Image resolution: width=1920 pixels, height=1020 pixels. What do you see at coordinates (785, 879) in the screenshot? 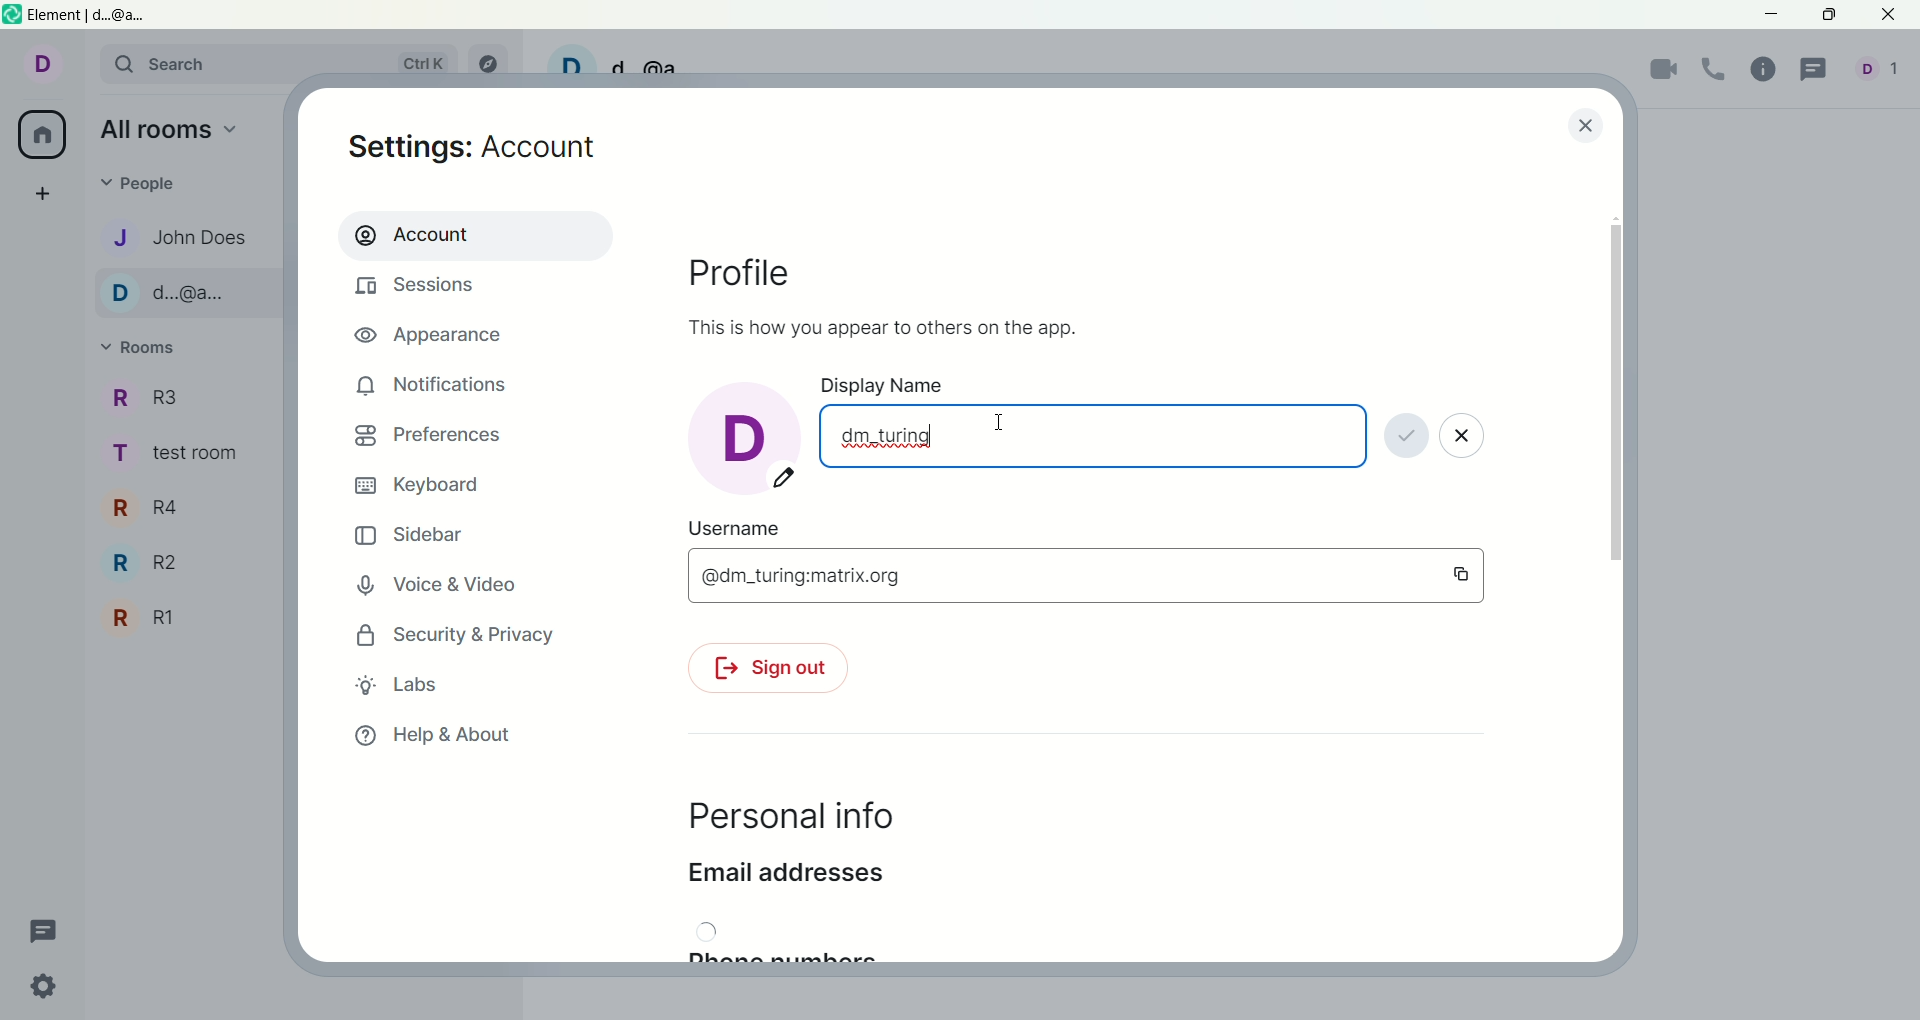
I see `email address` at bounding box center [785, 879].